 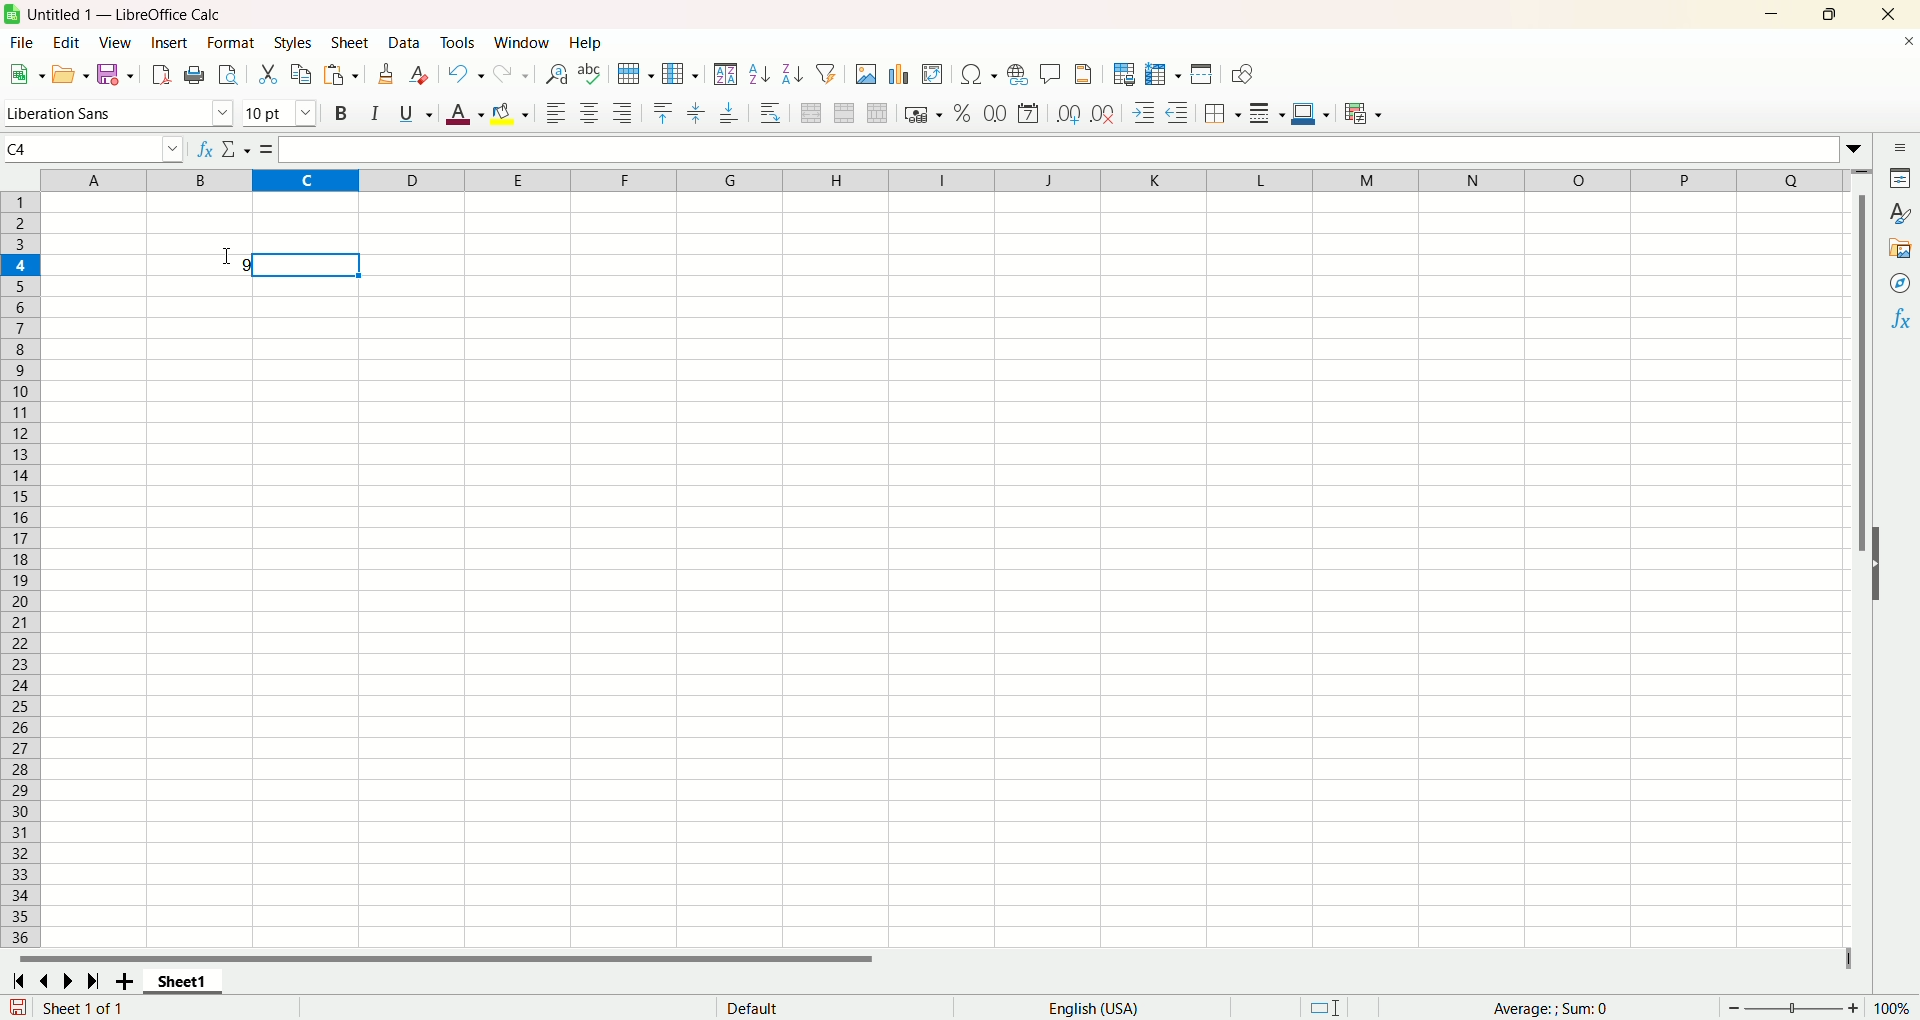 What do you see at coordinates (866, 76) in the screenshot?
I see `insert image` at bounding box center [866, 76].